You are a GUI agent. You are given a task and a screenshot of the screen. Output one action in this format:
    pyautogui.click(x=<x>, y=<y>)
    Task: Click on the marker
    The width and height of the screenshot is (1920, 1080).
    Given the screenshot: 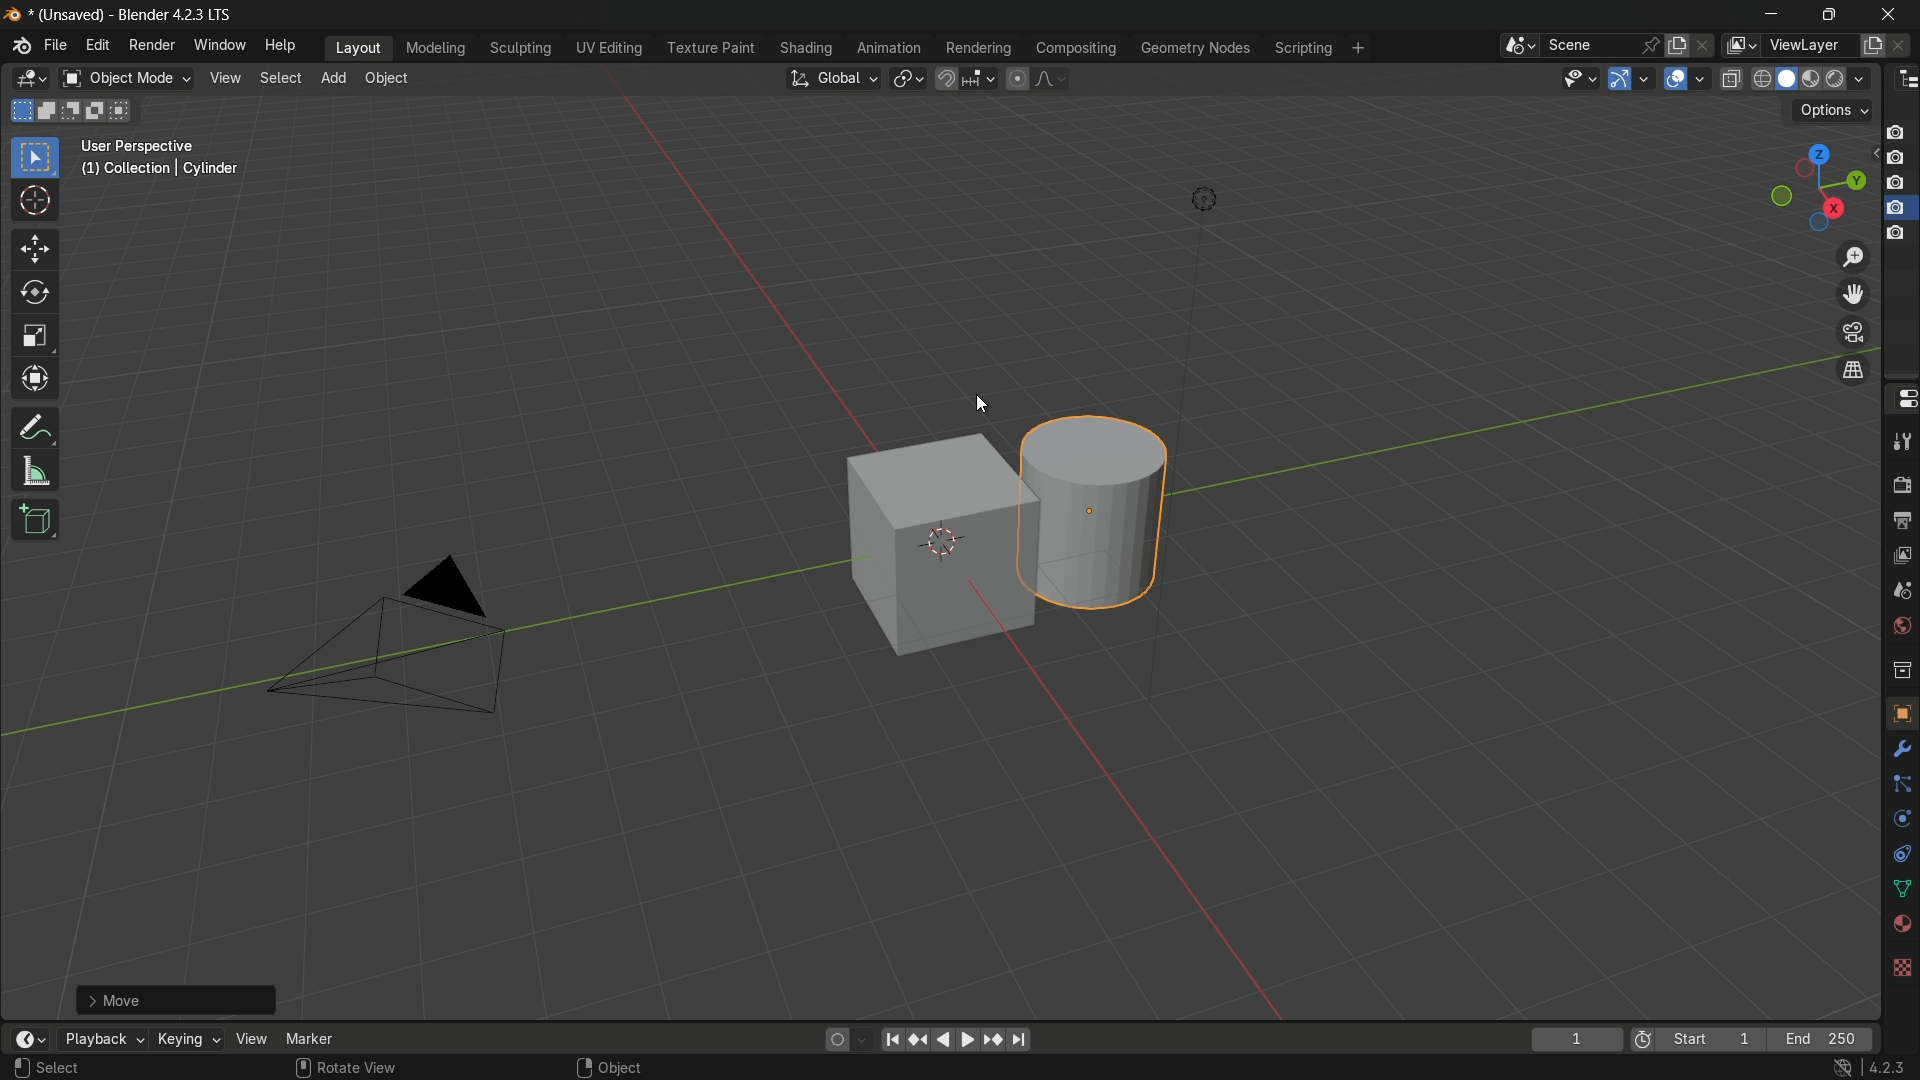 What is the action you would take?
    pyautogui.click(x=311, y=1038)
    